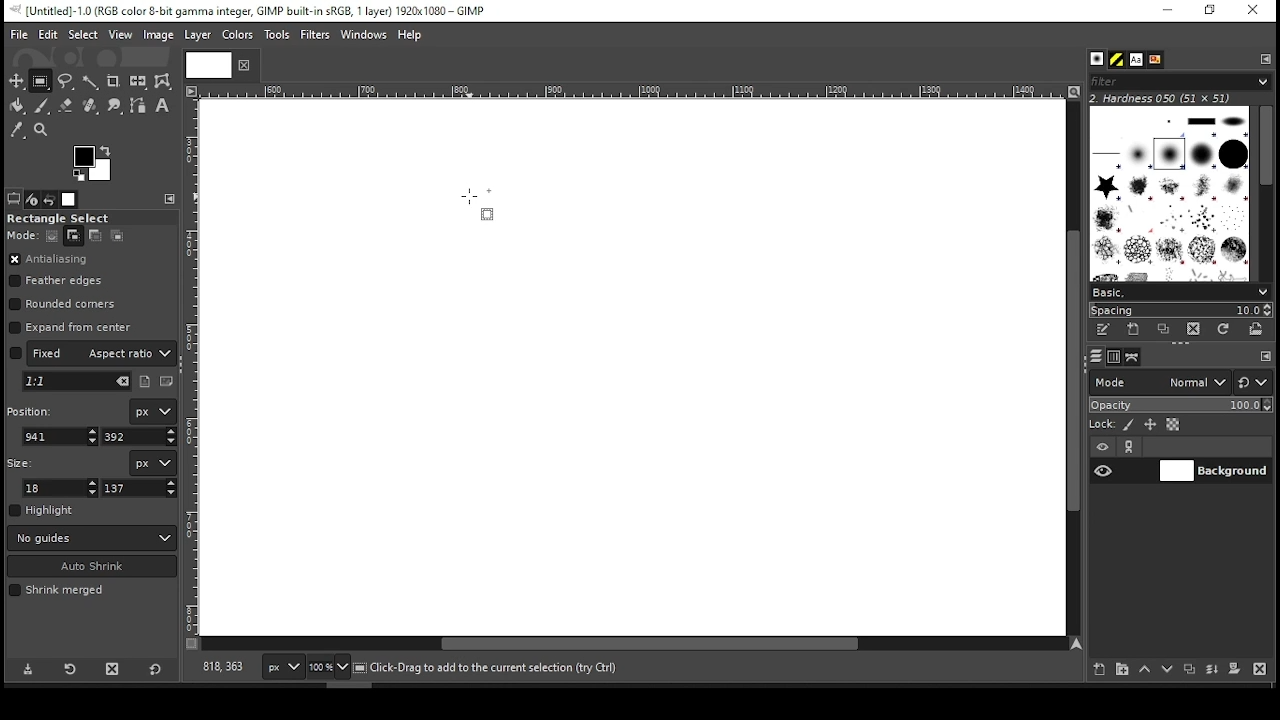 The height and width of the screenshot is (720, 1280). What do you see at coordinates (1097, 60) in the screenshot?
I see `brushes` at bounding box center [1097, 60].